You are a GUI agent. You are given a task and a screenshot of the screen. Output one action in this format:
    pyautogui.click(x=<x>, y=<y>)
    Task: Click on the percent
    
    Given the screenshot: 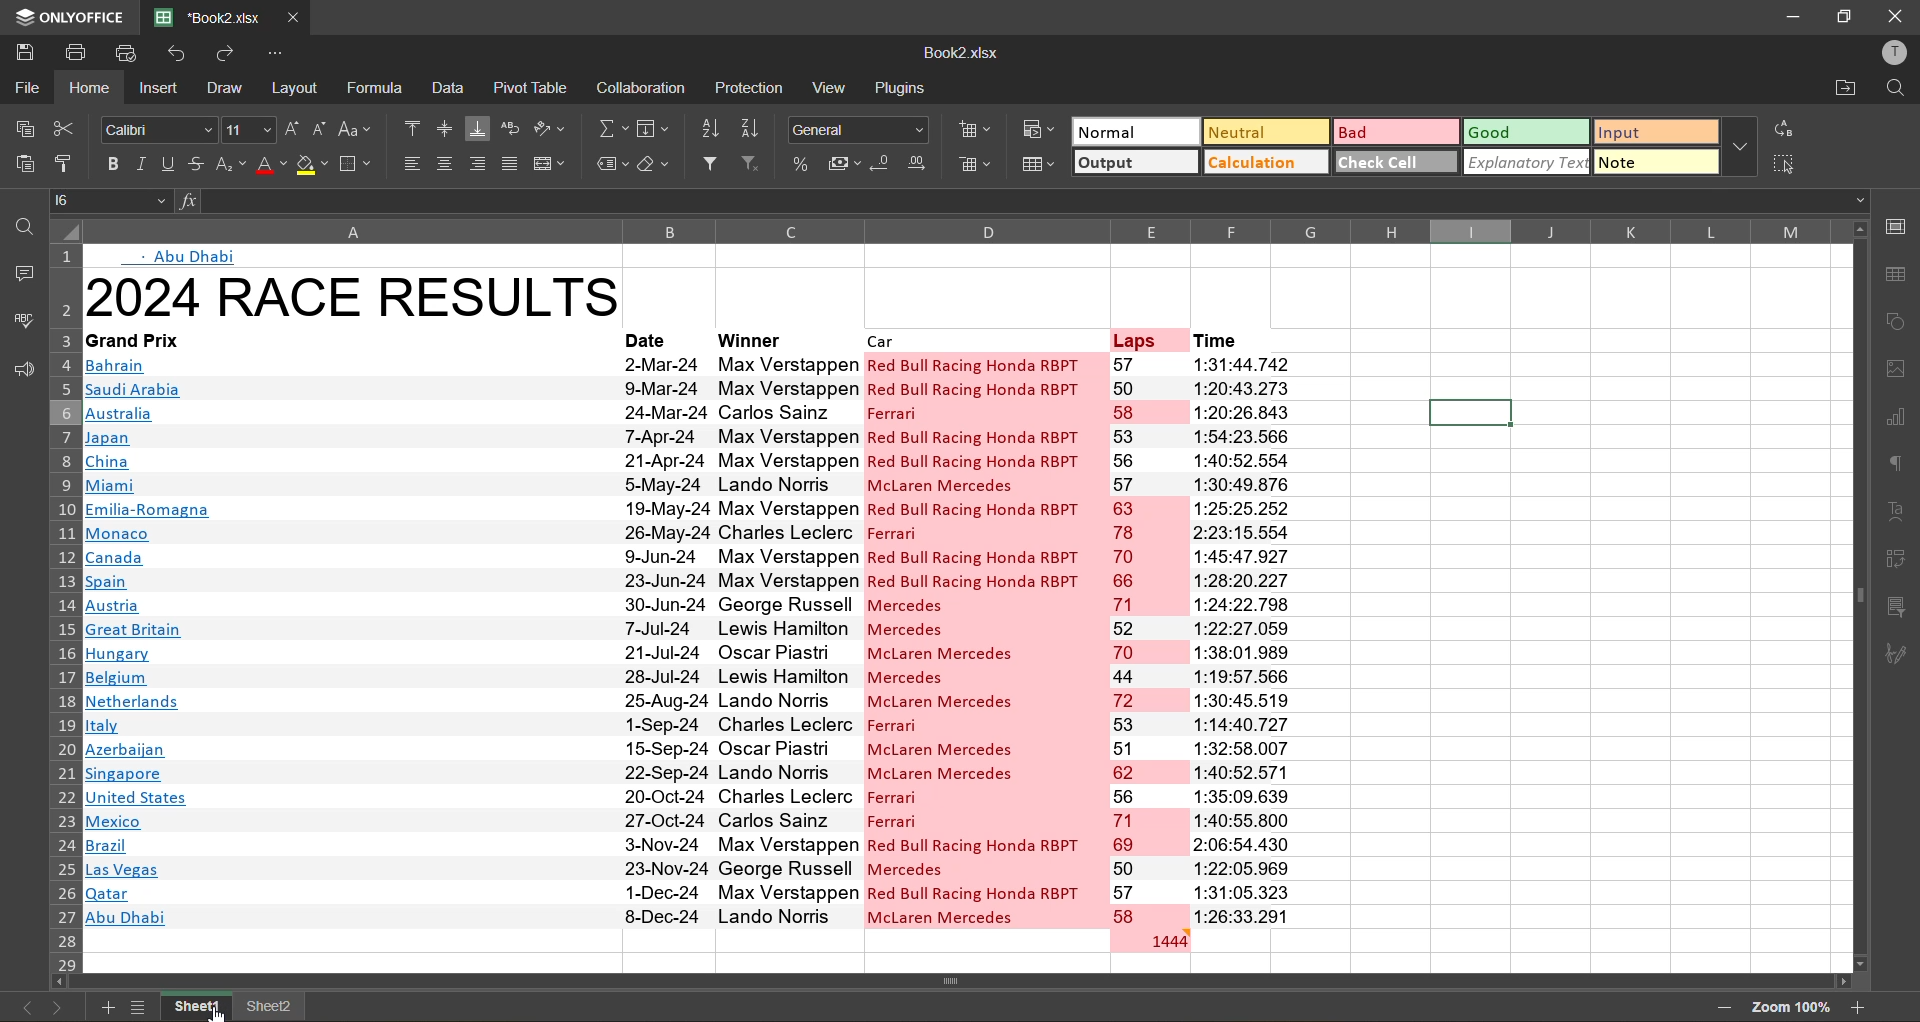 What is the action you would take?
    pyautogui.click(x=798, y=165)
    